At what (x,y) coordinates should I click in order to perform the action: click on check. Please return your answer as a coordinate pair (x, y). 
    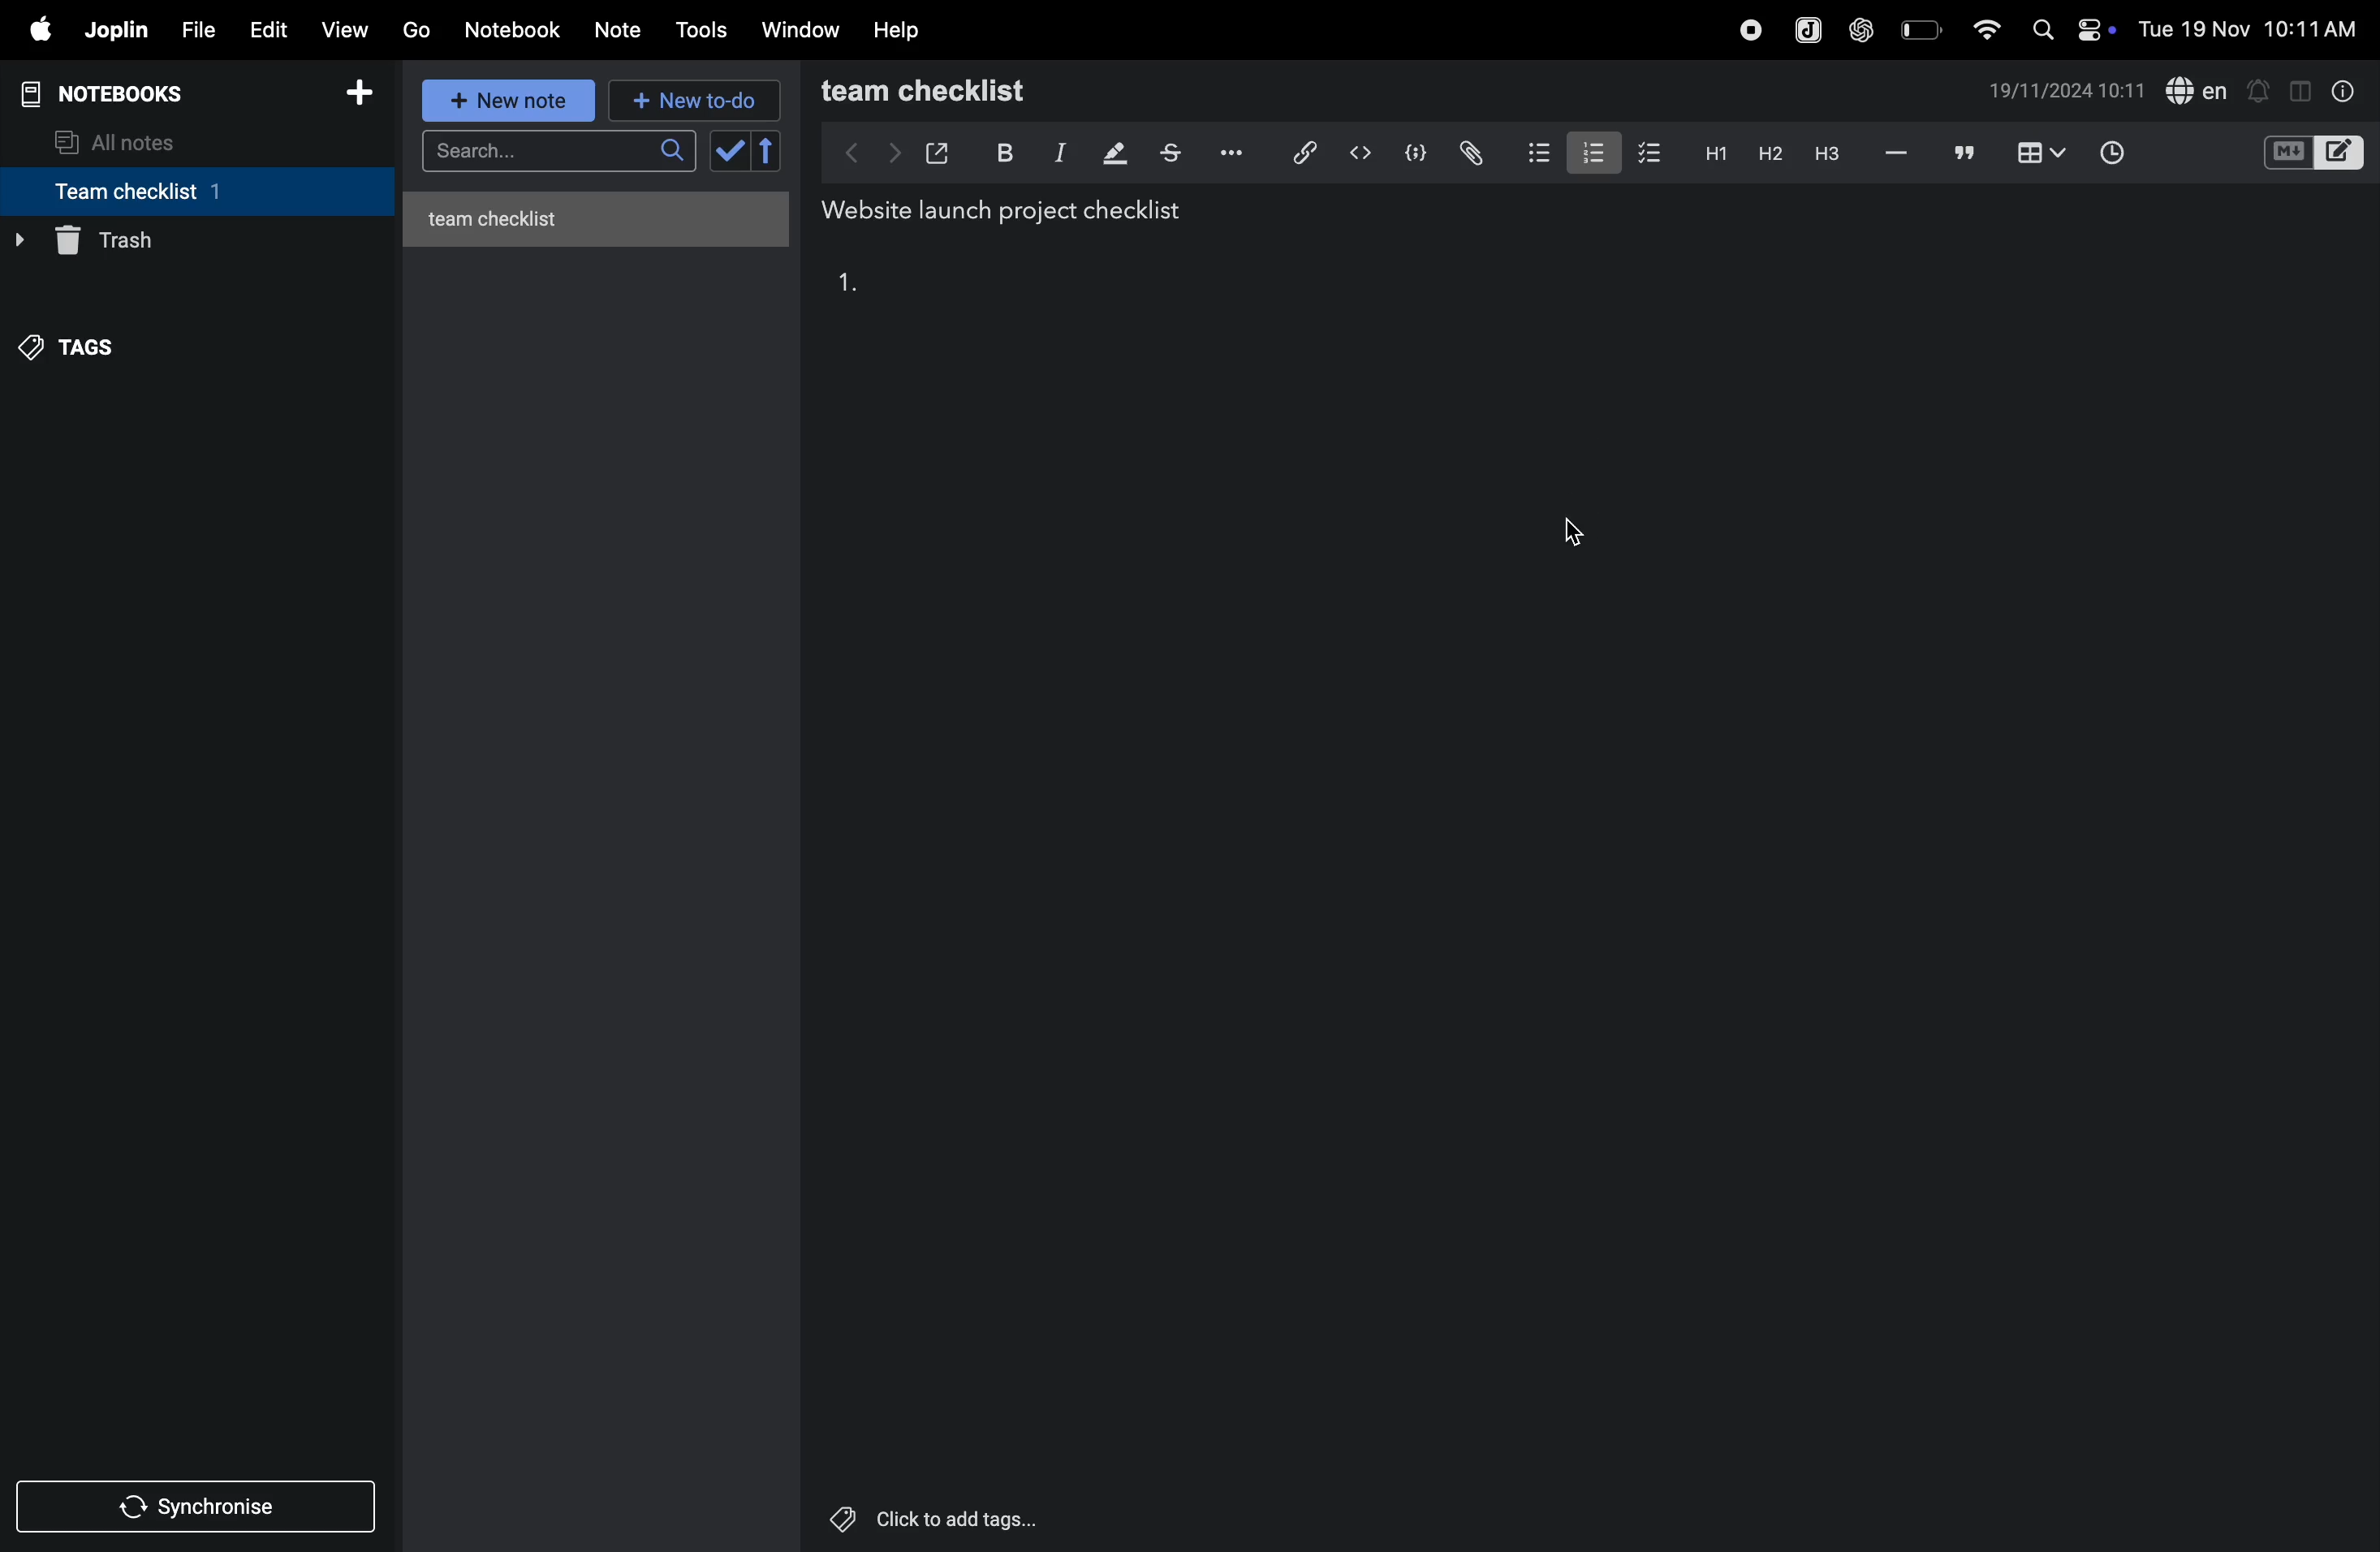
    Looking at the image, I should click on (747, 152).